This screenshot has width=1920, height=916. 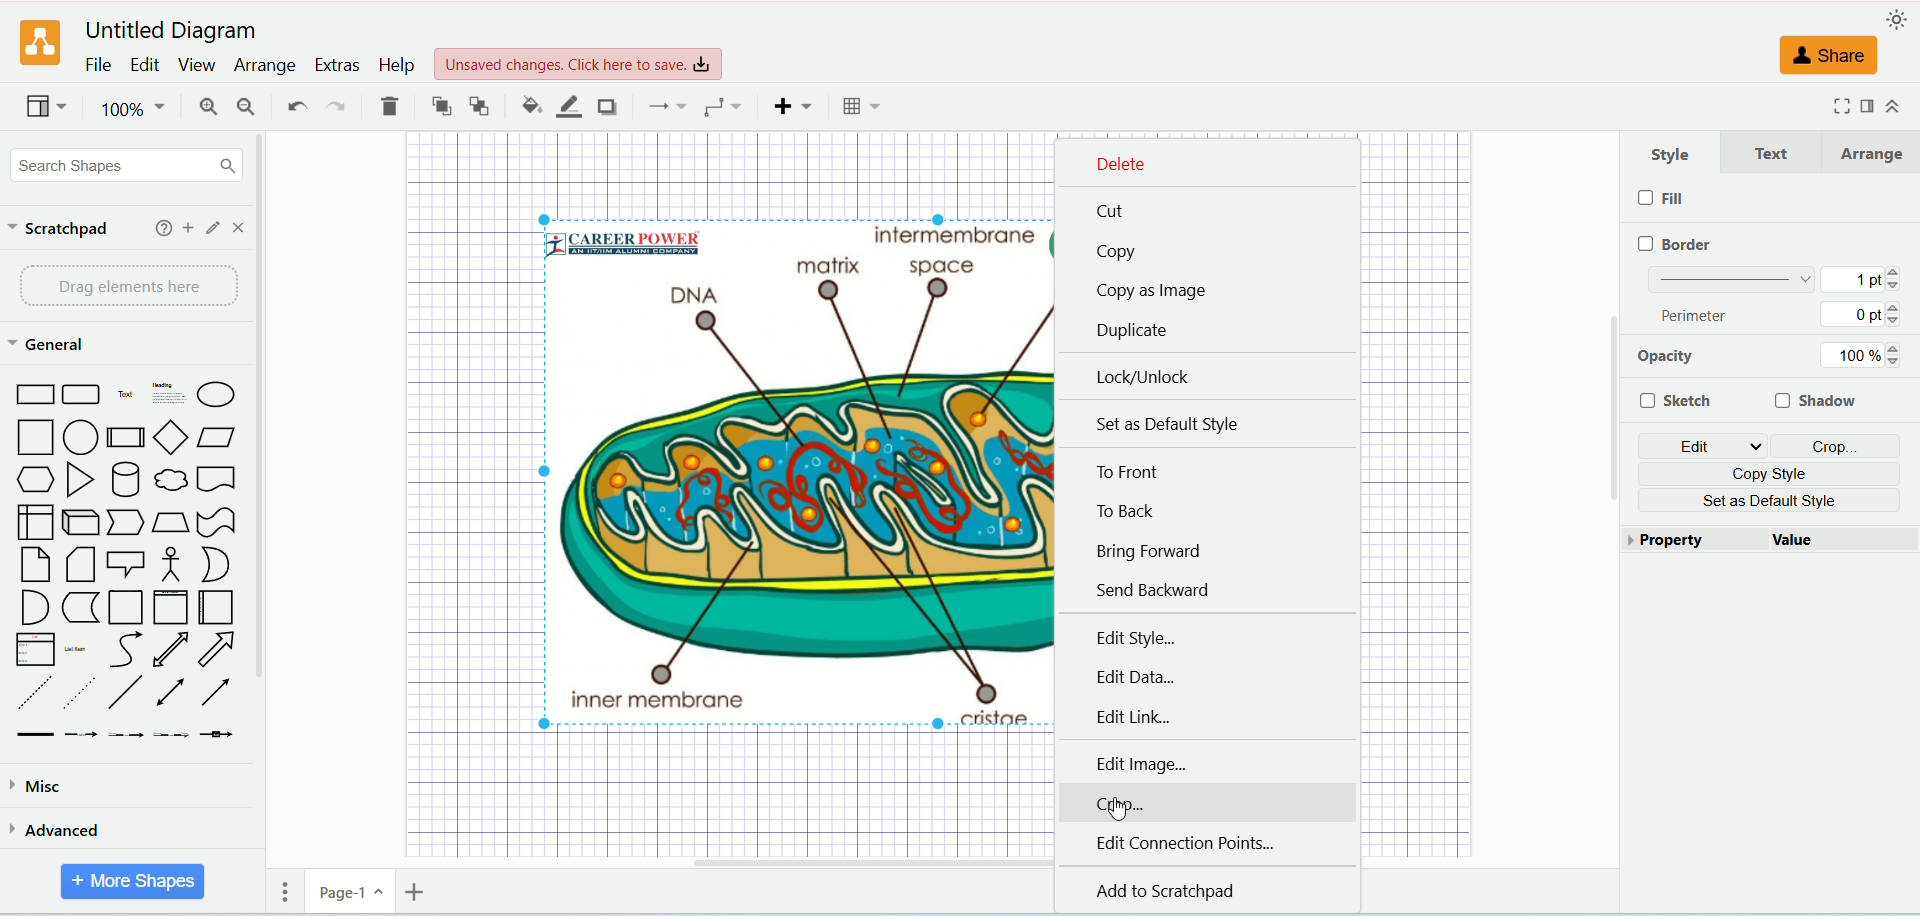 What do you see at coordinates (208, 108) in the screenshot?
I see `zoom in` at bounding box center [208, 108].